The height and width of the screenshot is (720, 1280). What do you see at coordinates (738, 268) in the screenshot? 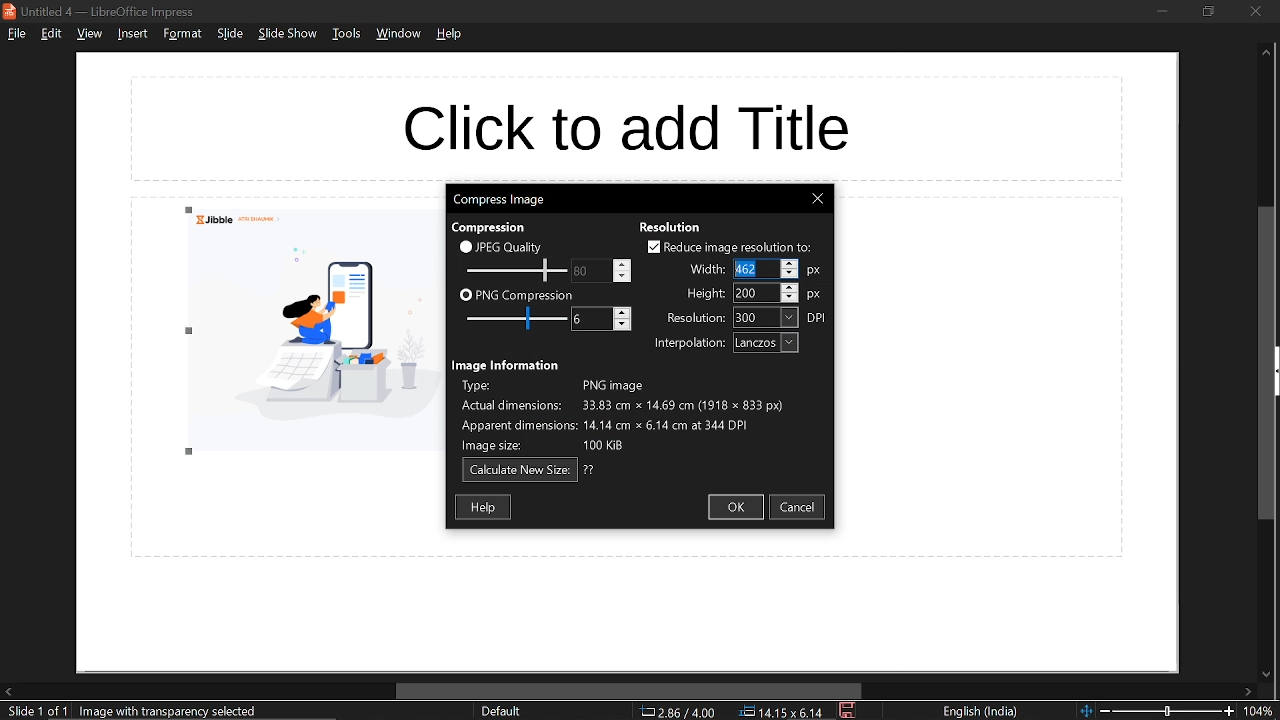
I see `cursor` at bounding box center [738, 268].